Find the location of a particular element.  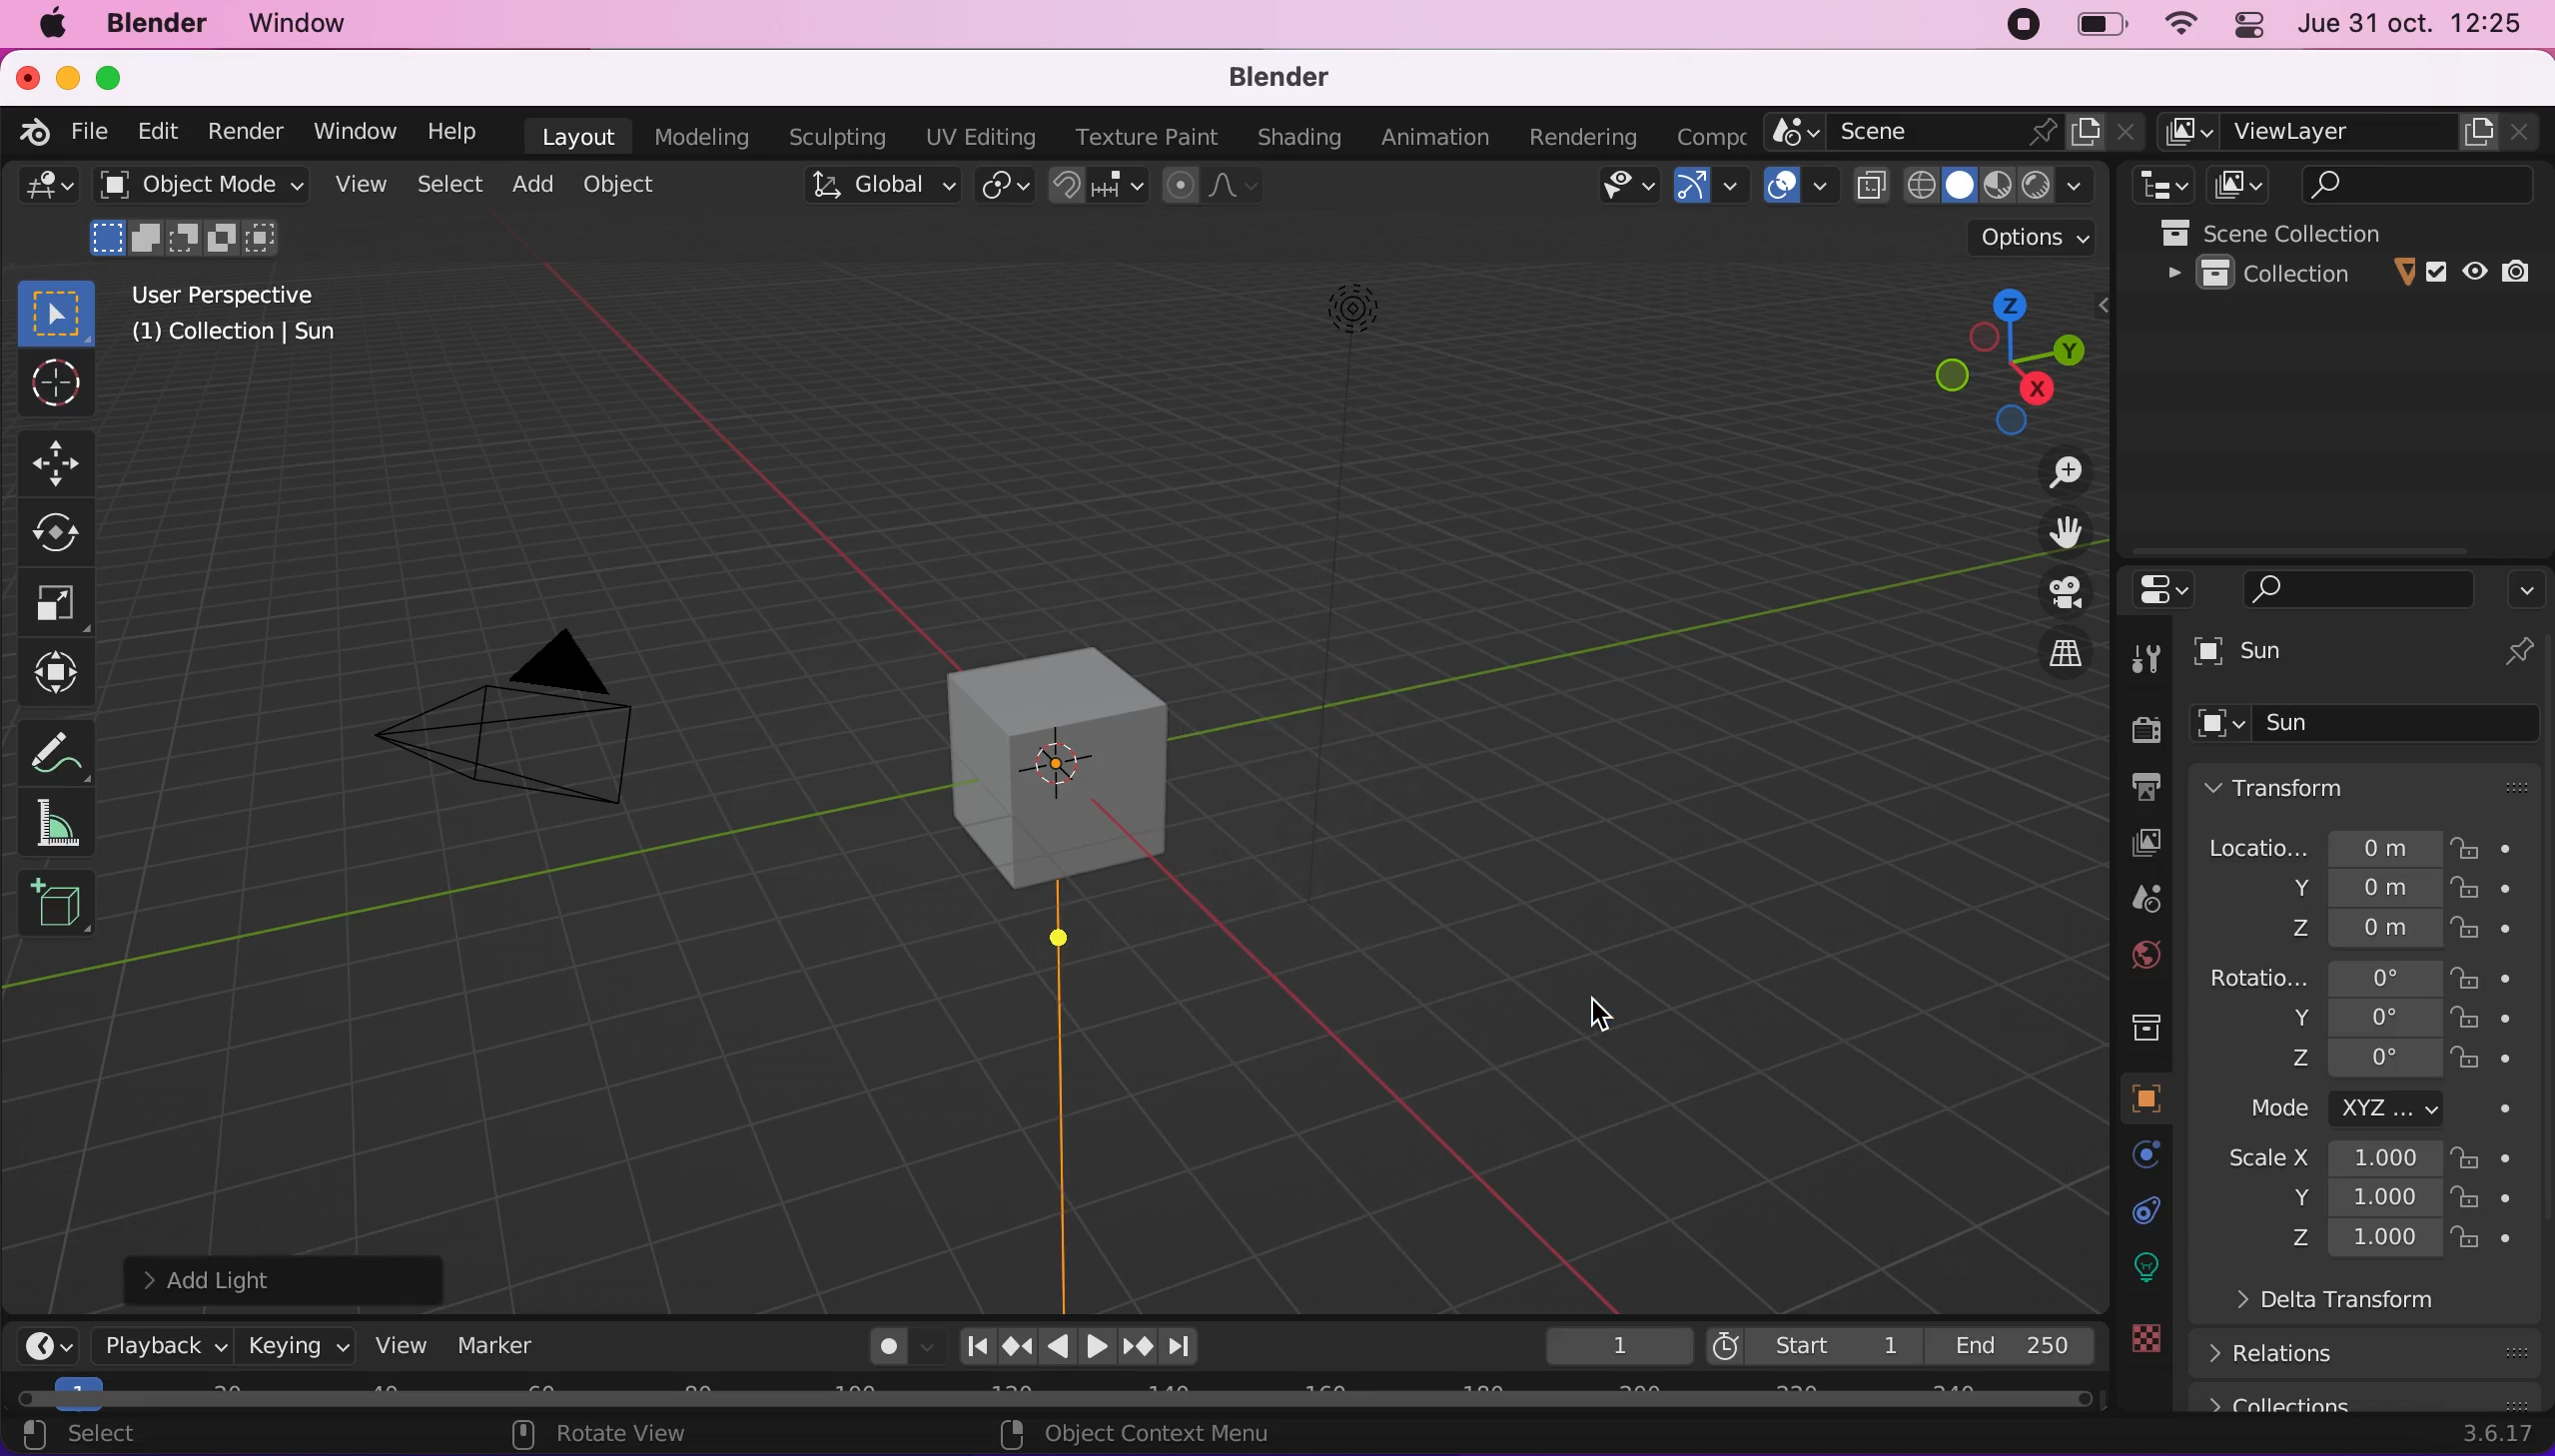

Start 1 is located at coordinates (1811, 1342).